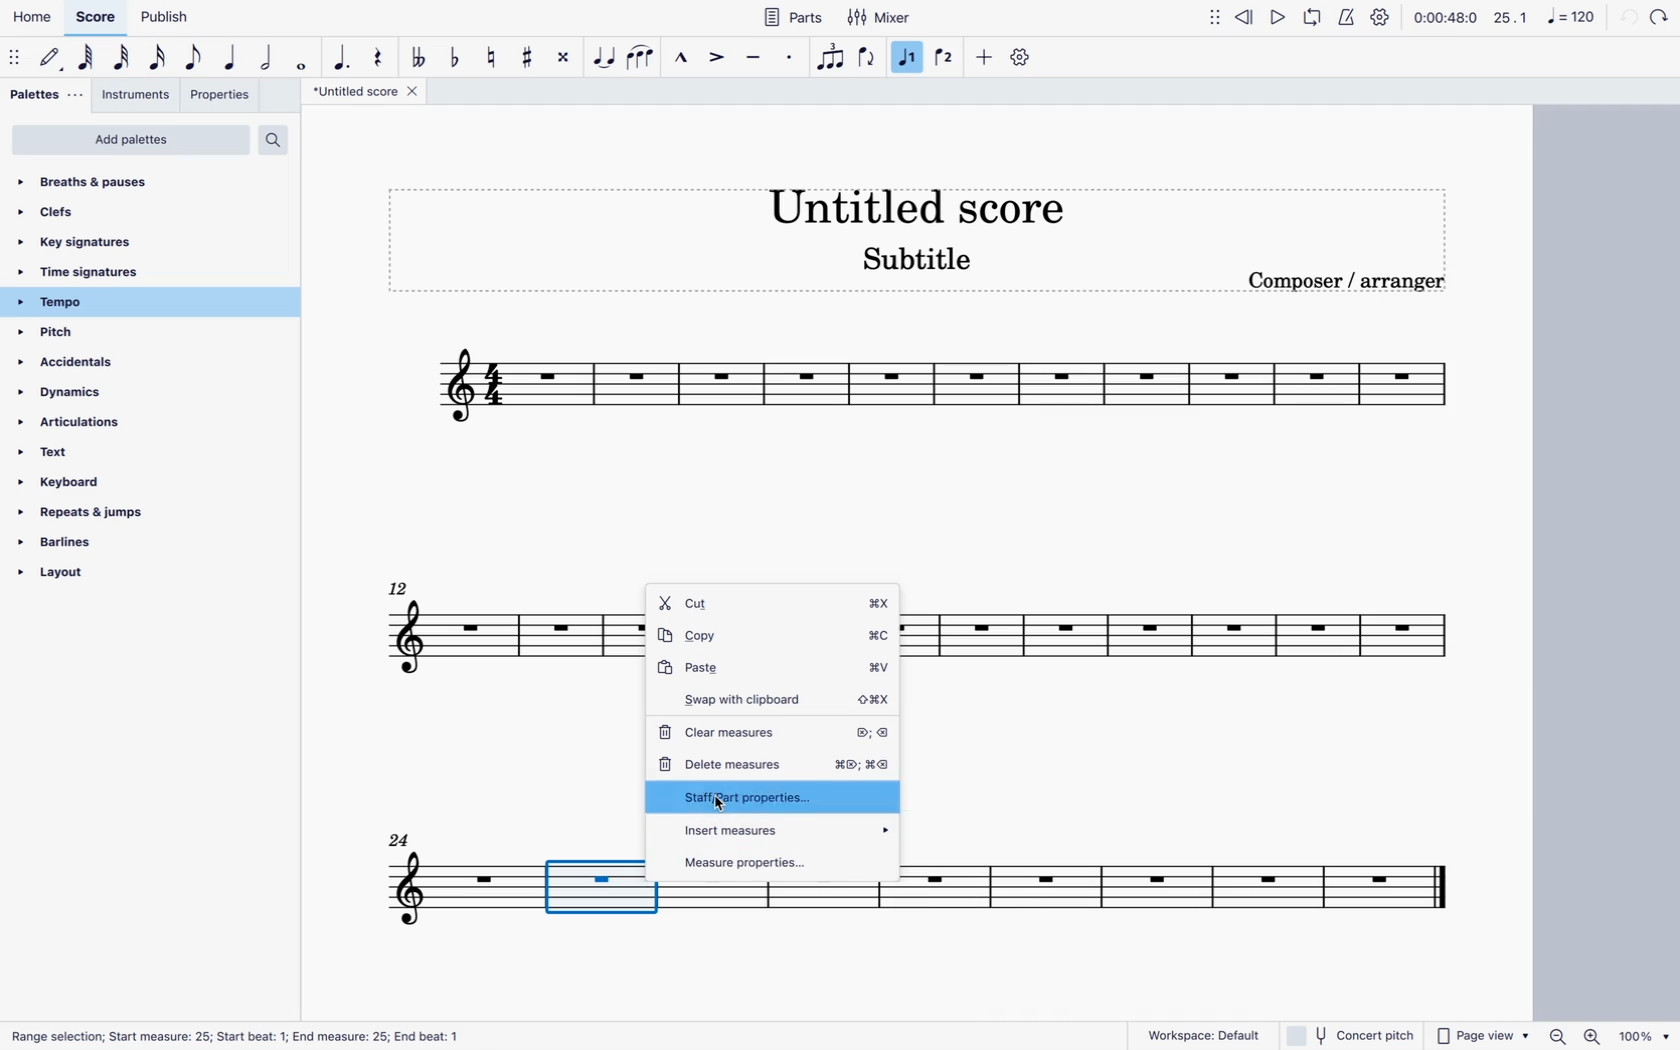 This screenshot has height=1050, width=1680. What do you see at coordinates (494, 58) in the screenshot?
I see `toggle natural` at bounding box center [494, 58].